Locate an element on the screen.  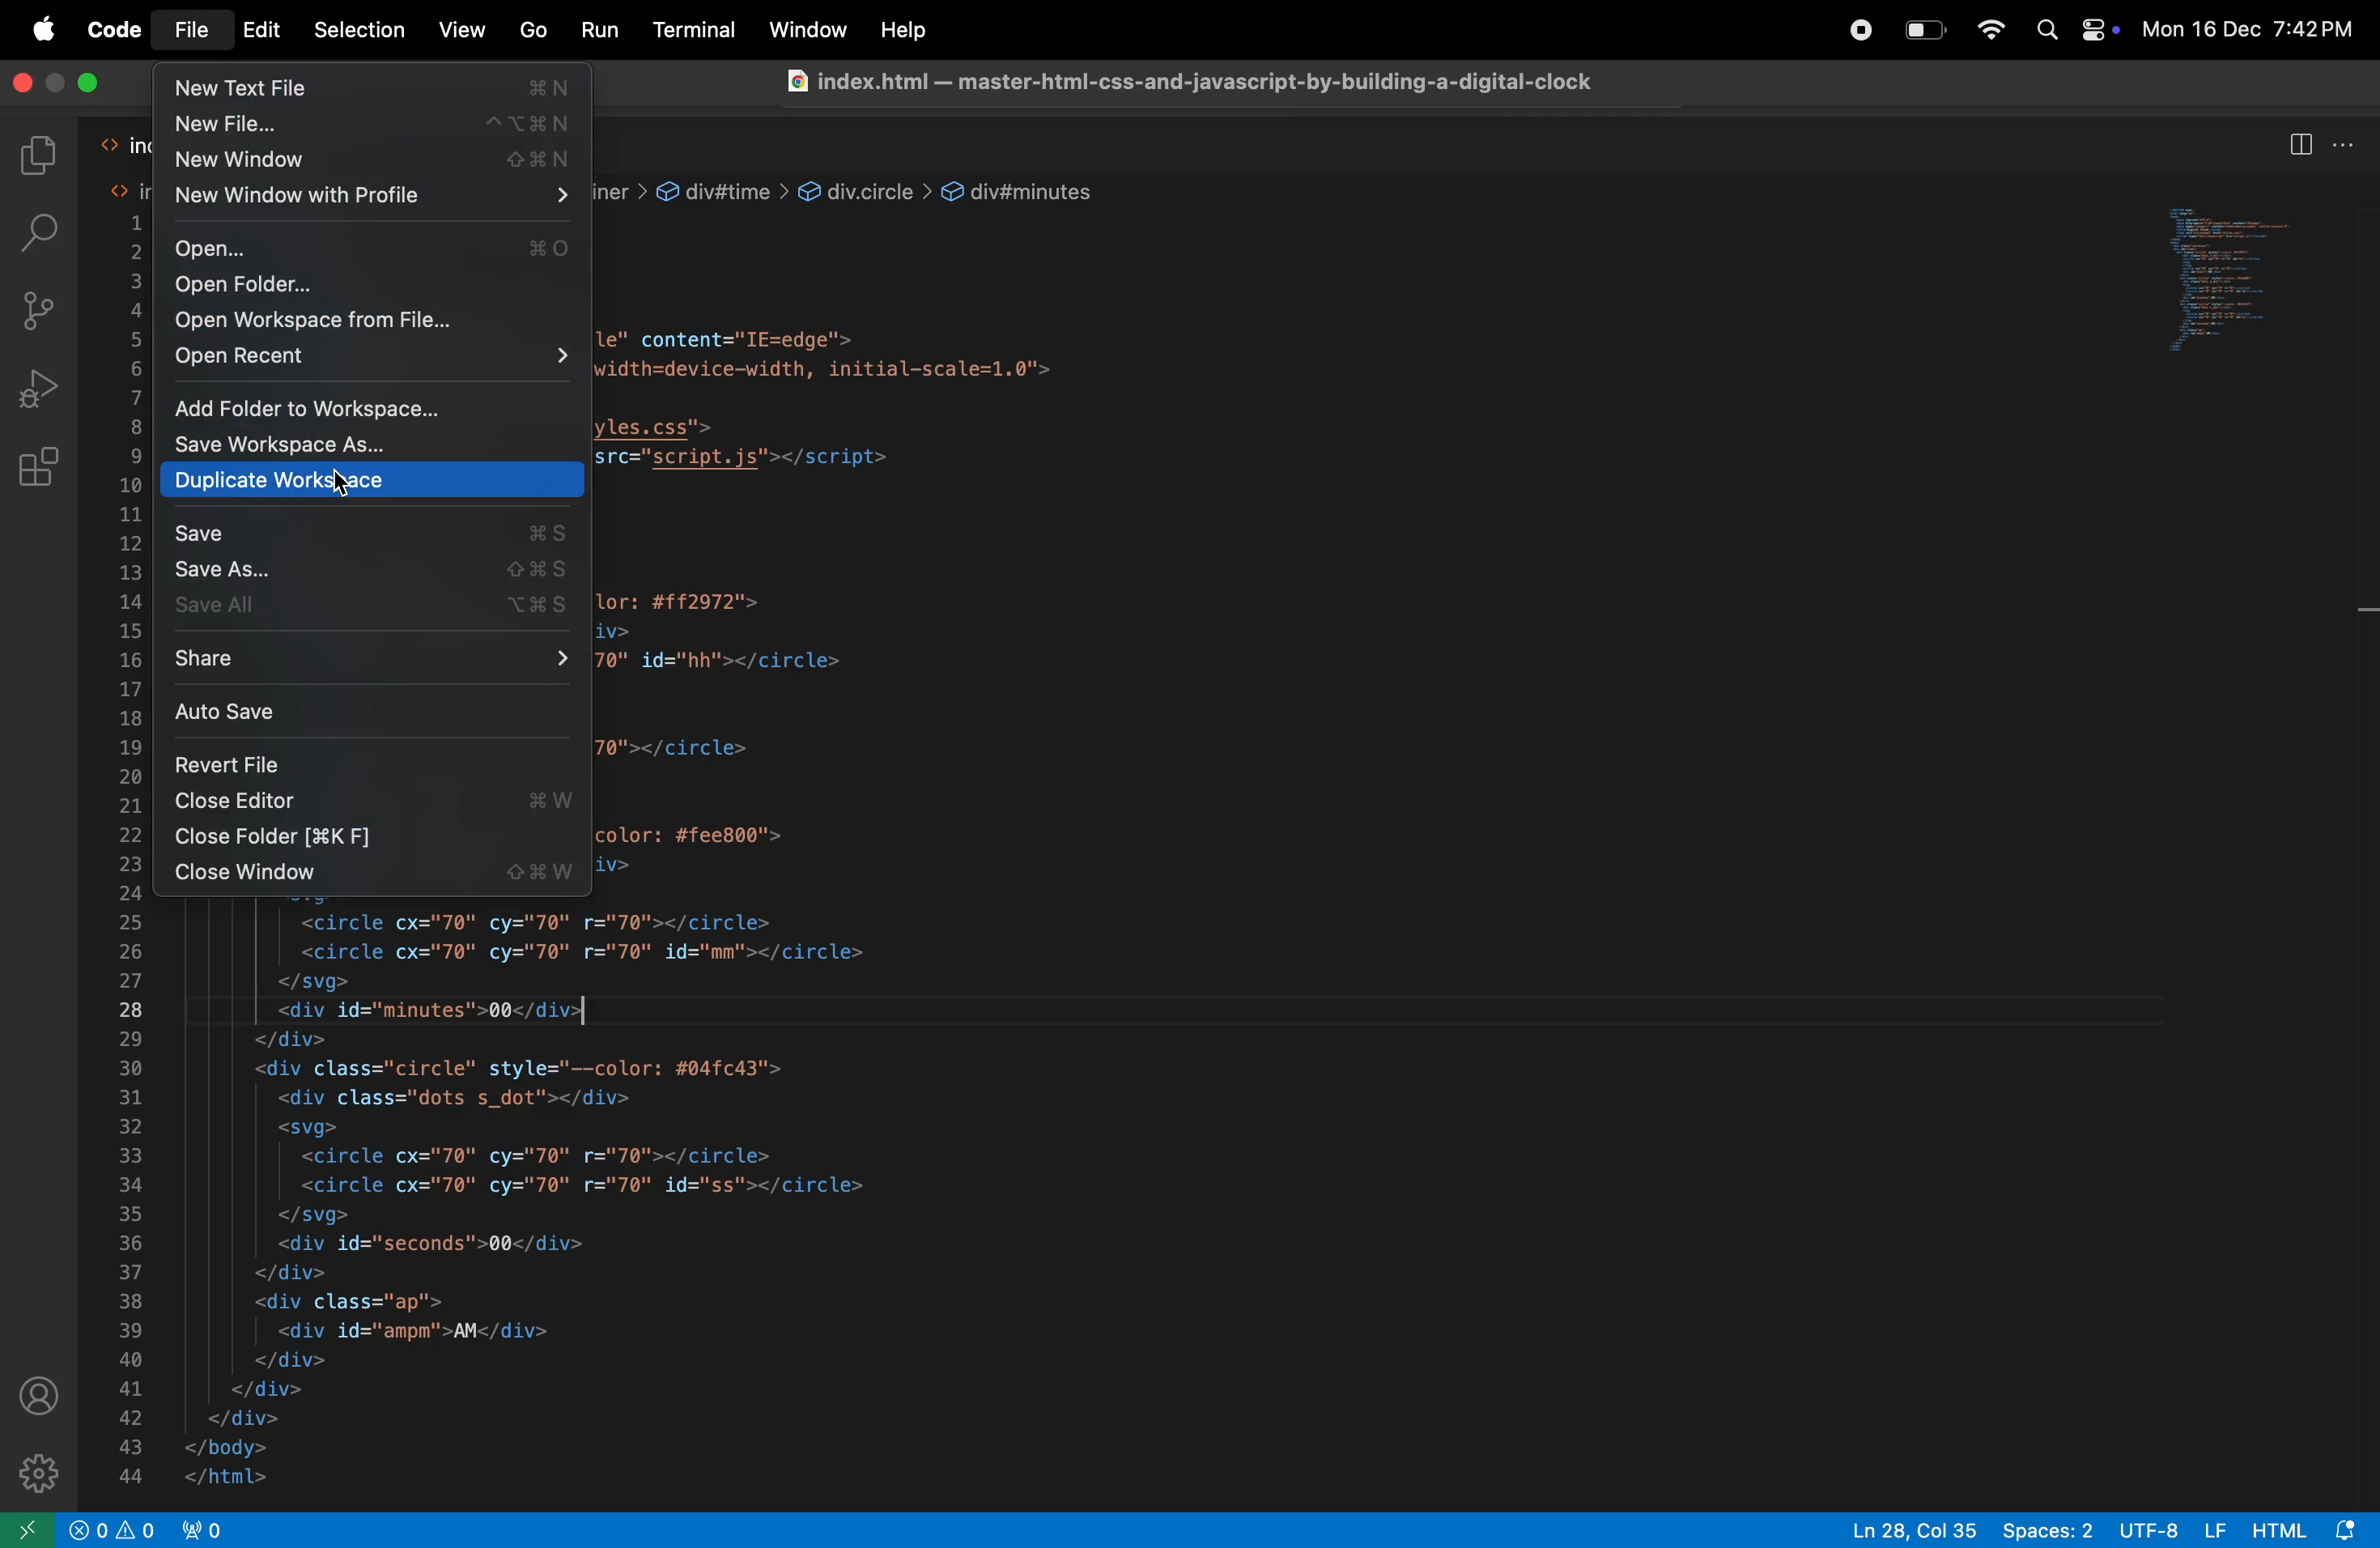
cursor is located at coordinates (344, 485).